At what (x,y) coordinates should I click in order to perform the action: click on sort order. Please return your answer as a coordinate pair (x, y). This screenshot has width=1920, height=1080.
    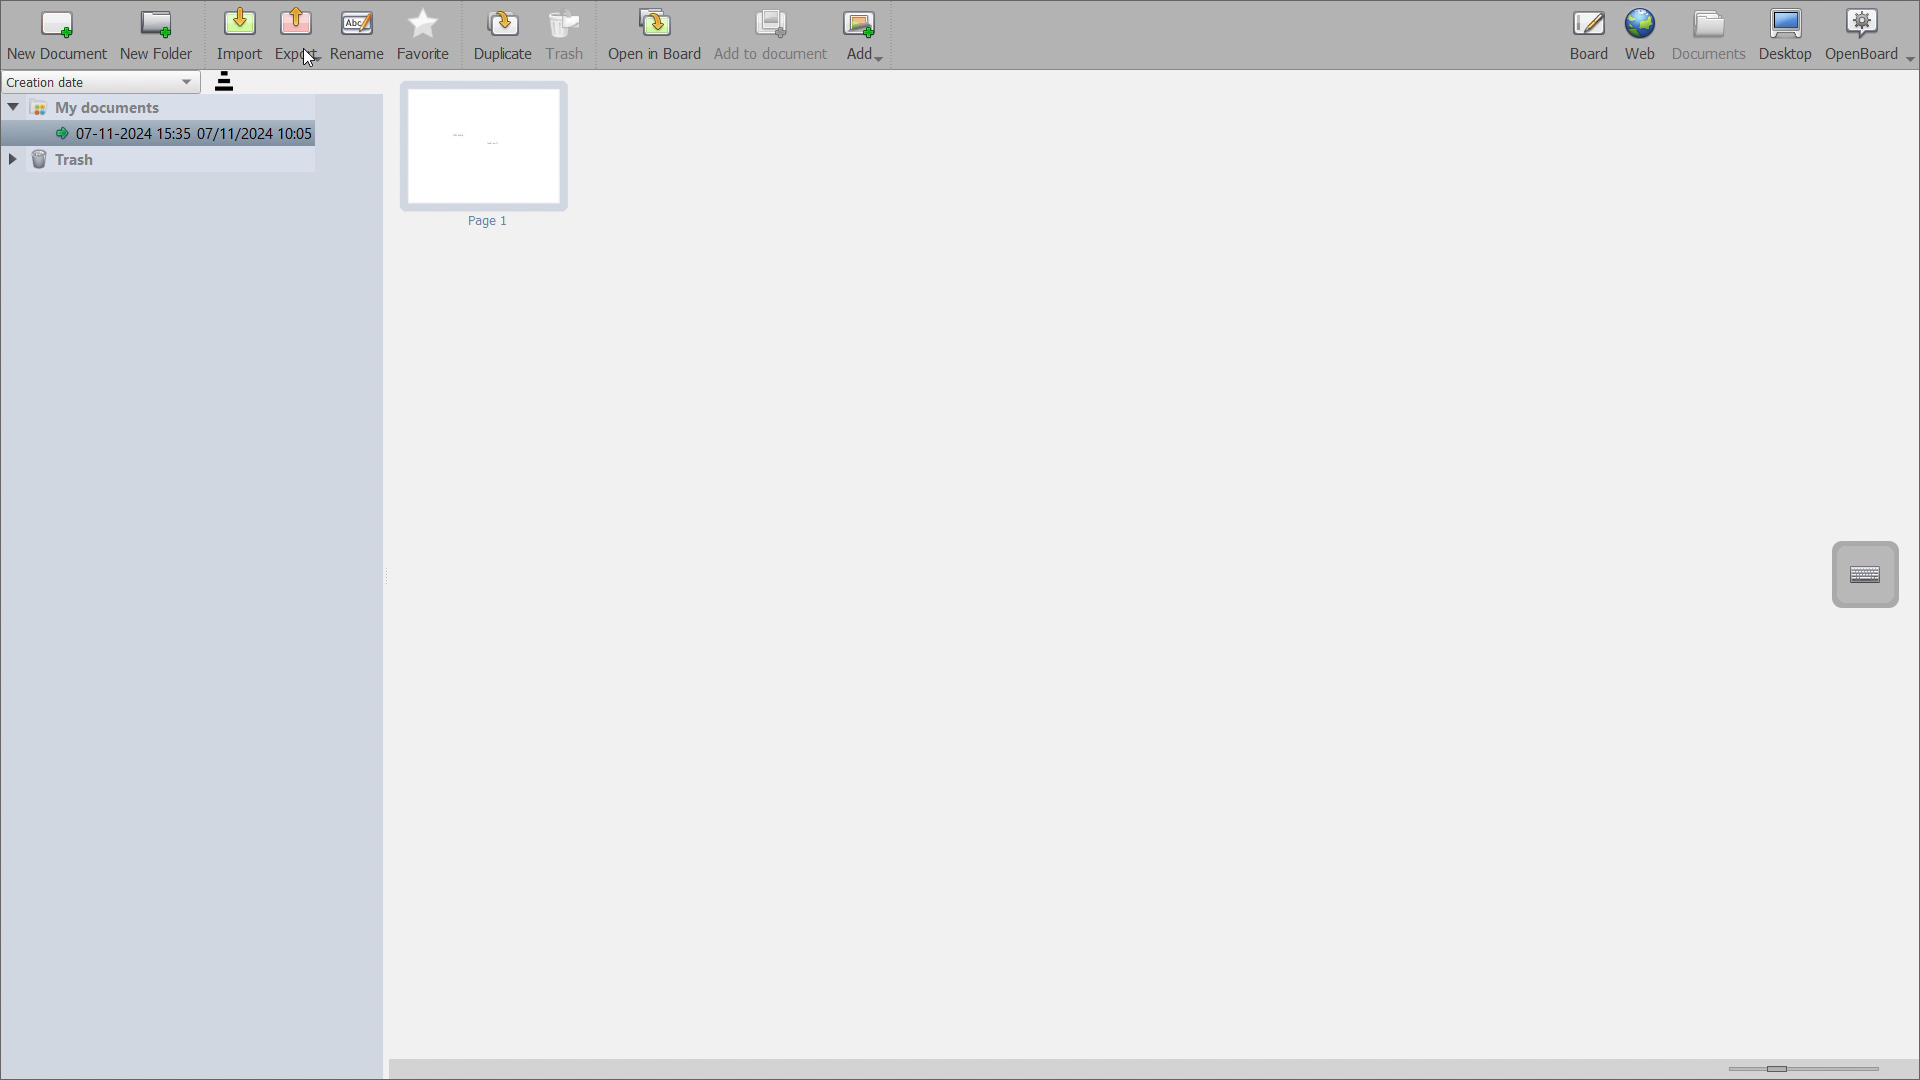
    Looking at the image, I should click on (226, 82).